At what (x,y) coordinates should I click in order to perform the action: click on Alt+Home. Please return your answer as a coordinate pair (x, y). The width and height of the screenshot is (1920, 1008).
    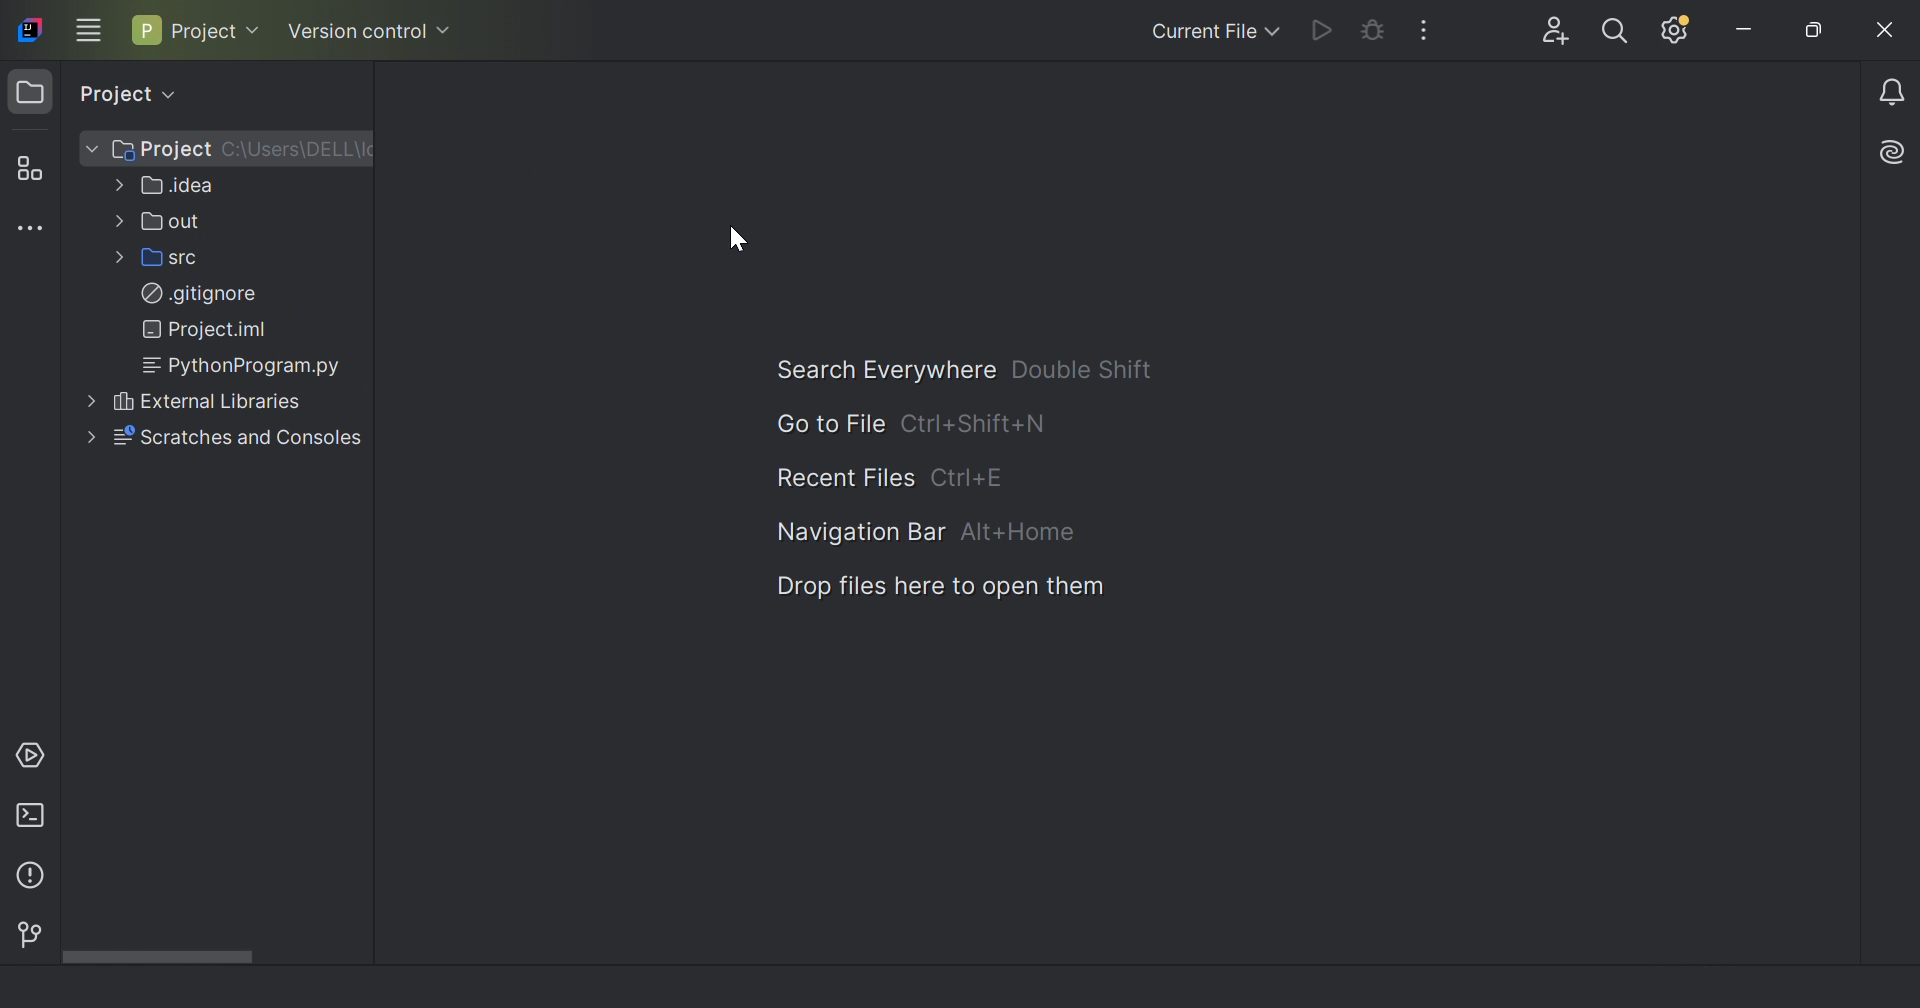
    Looking at the image, I should click on (1019, 530).